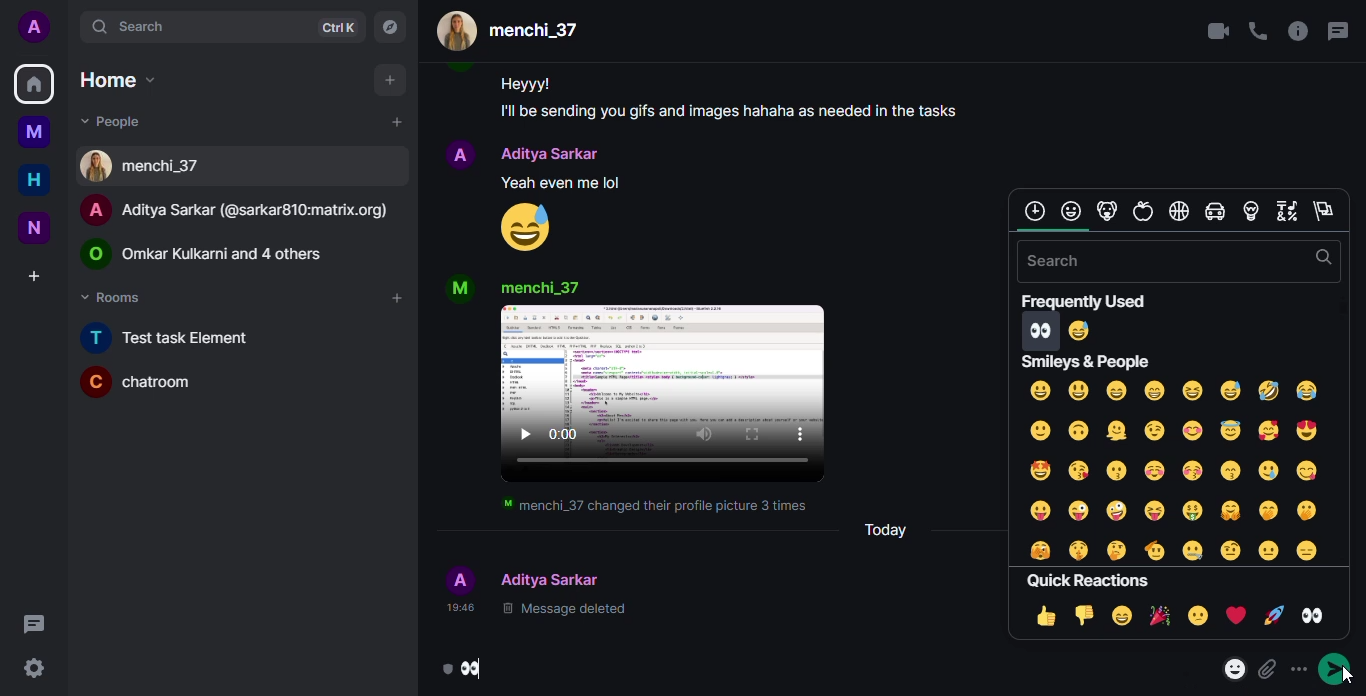 This screenshot has height=696, width=1366. I want to click on chatroom, so click(142, 382).